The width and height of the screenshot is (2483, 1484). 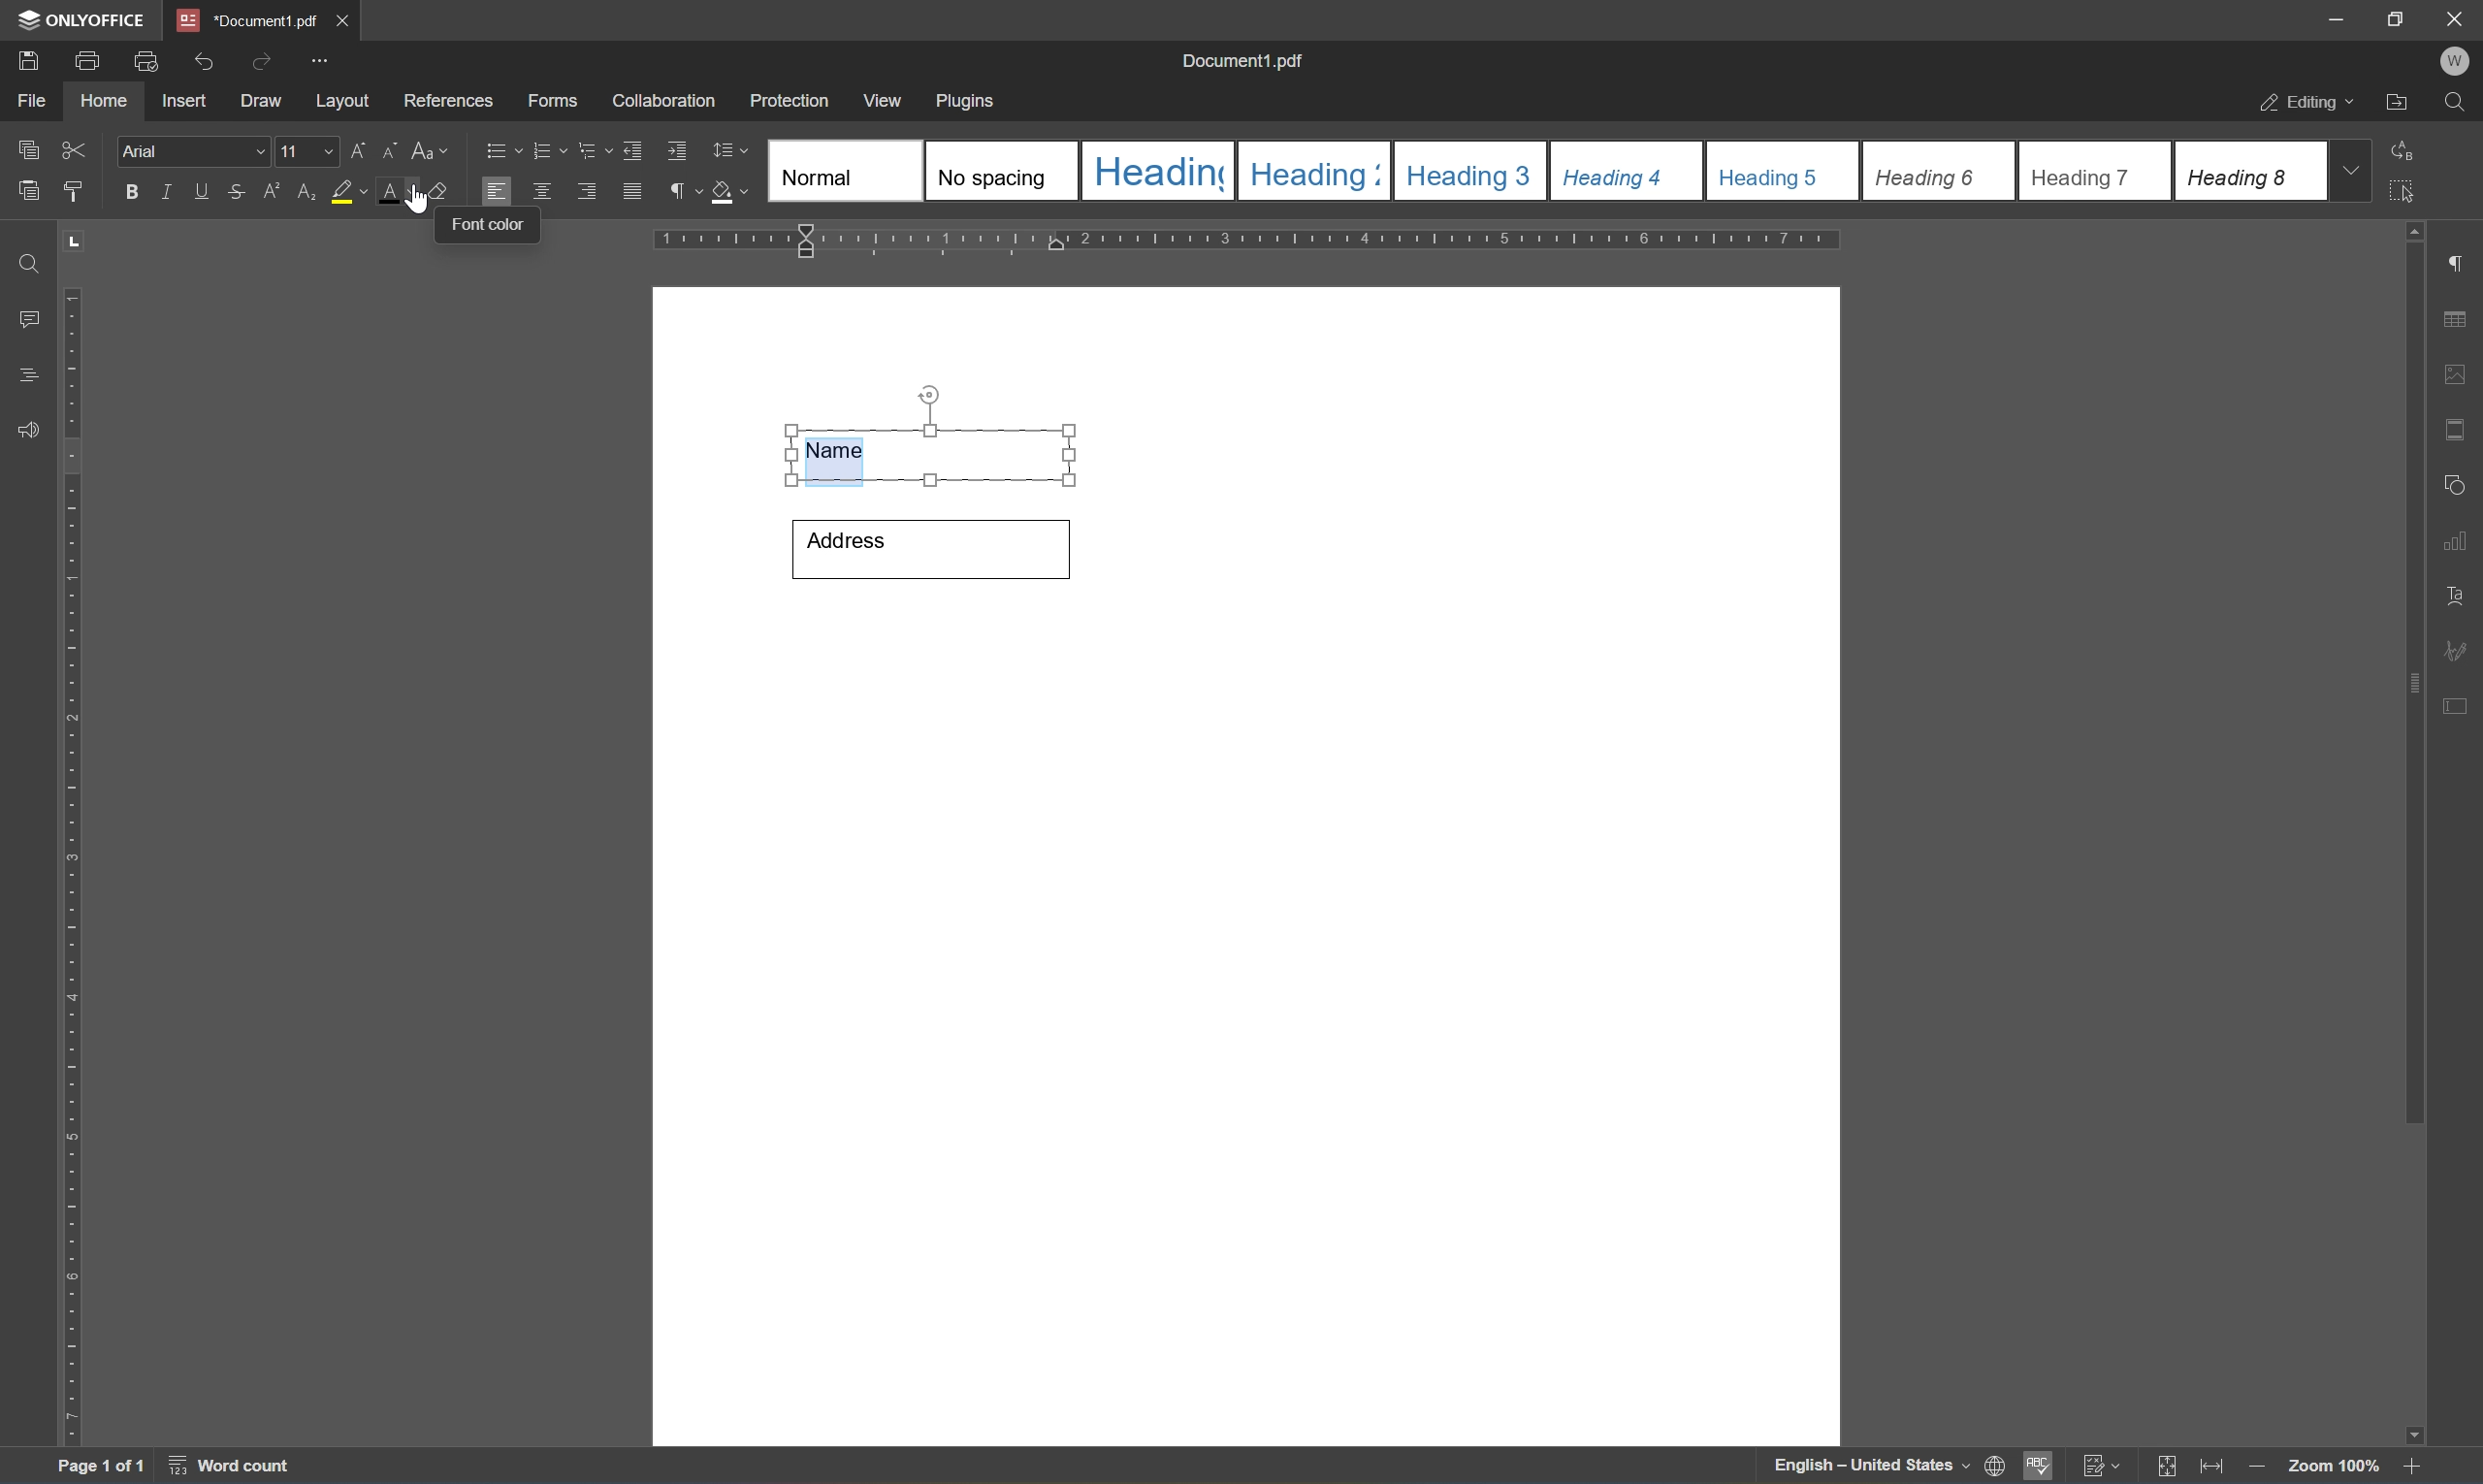 What do you see at coordinates (792, 99) in the screenshot?
I see `protection` at bounding box center [792, 99].